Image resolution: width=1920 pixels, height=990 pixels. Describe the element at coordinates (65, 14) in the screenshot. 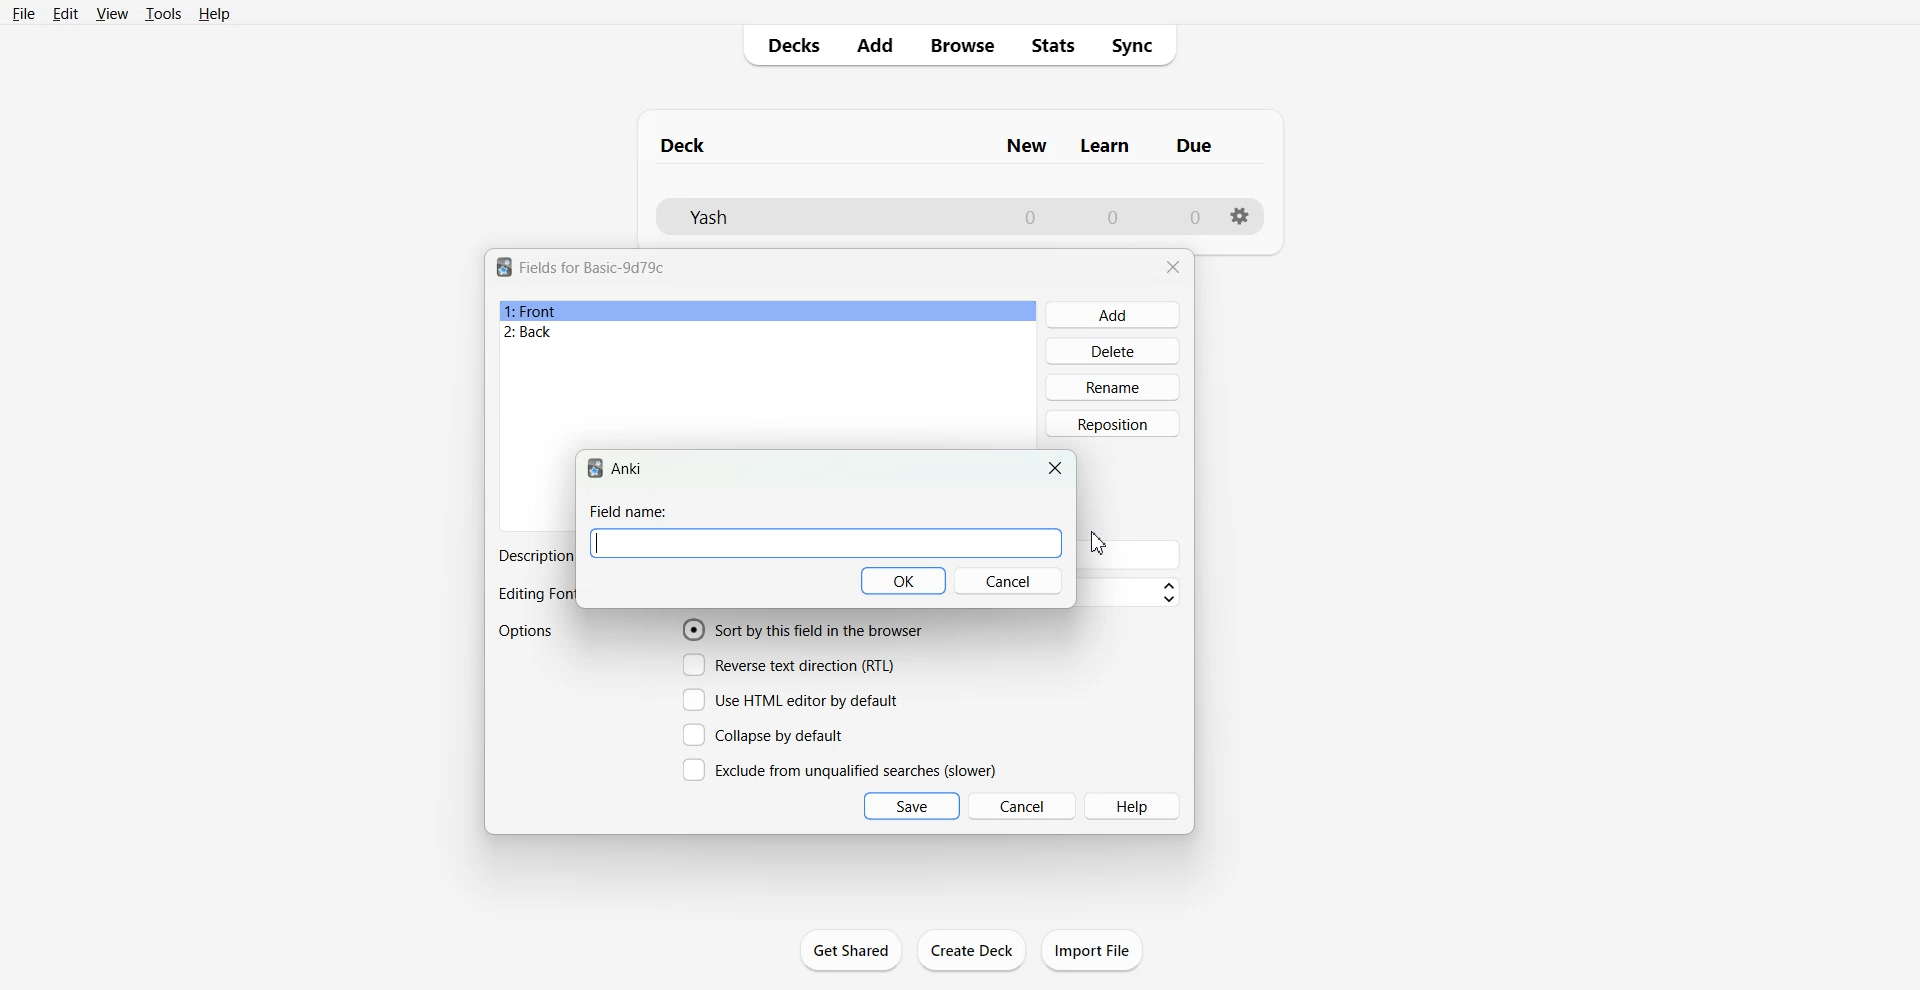

I see `Edit` at that location.